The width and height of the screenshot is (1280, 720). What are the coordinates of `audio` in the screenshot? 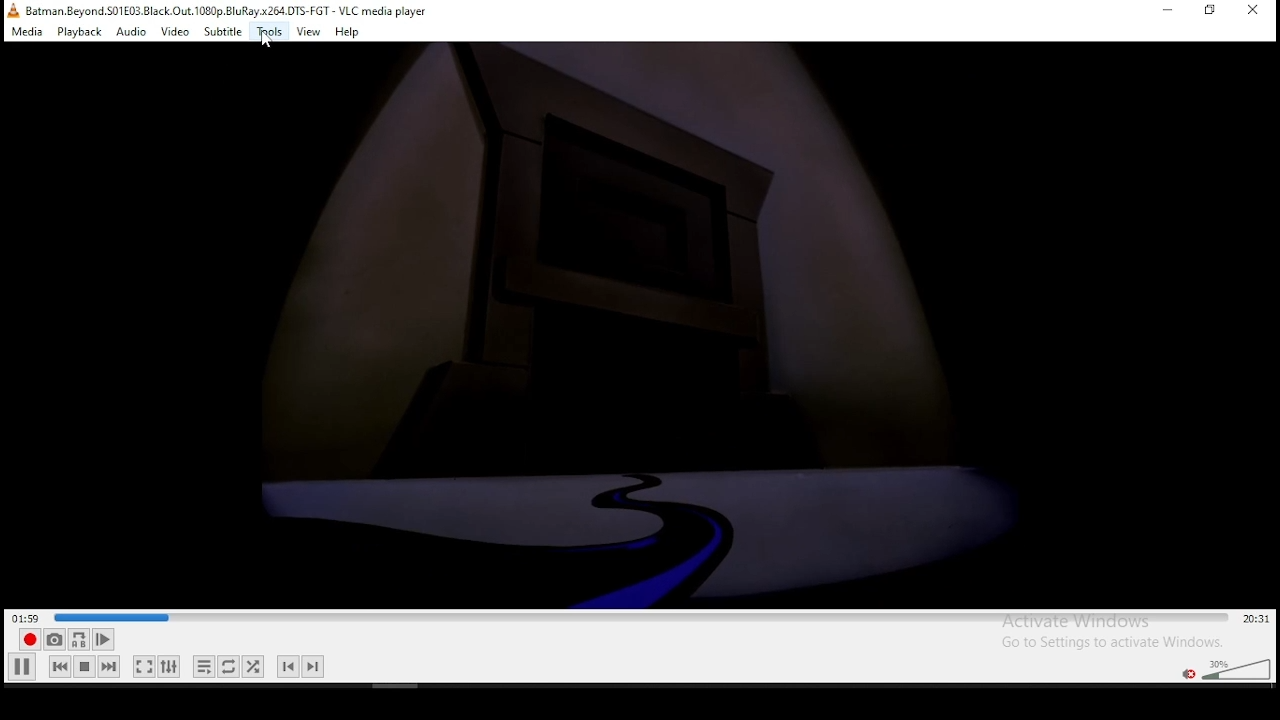 It's located at (131, 31).